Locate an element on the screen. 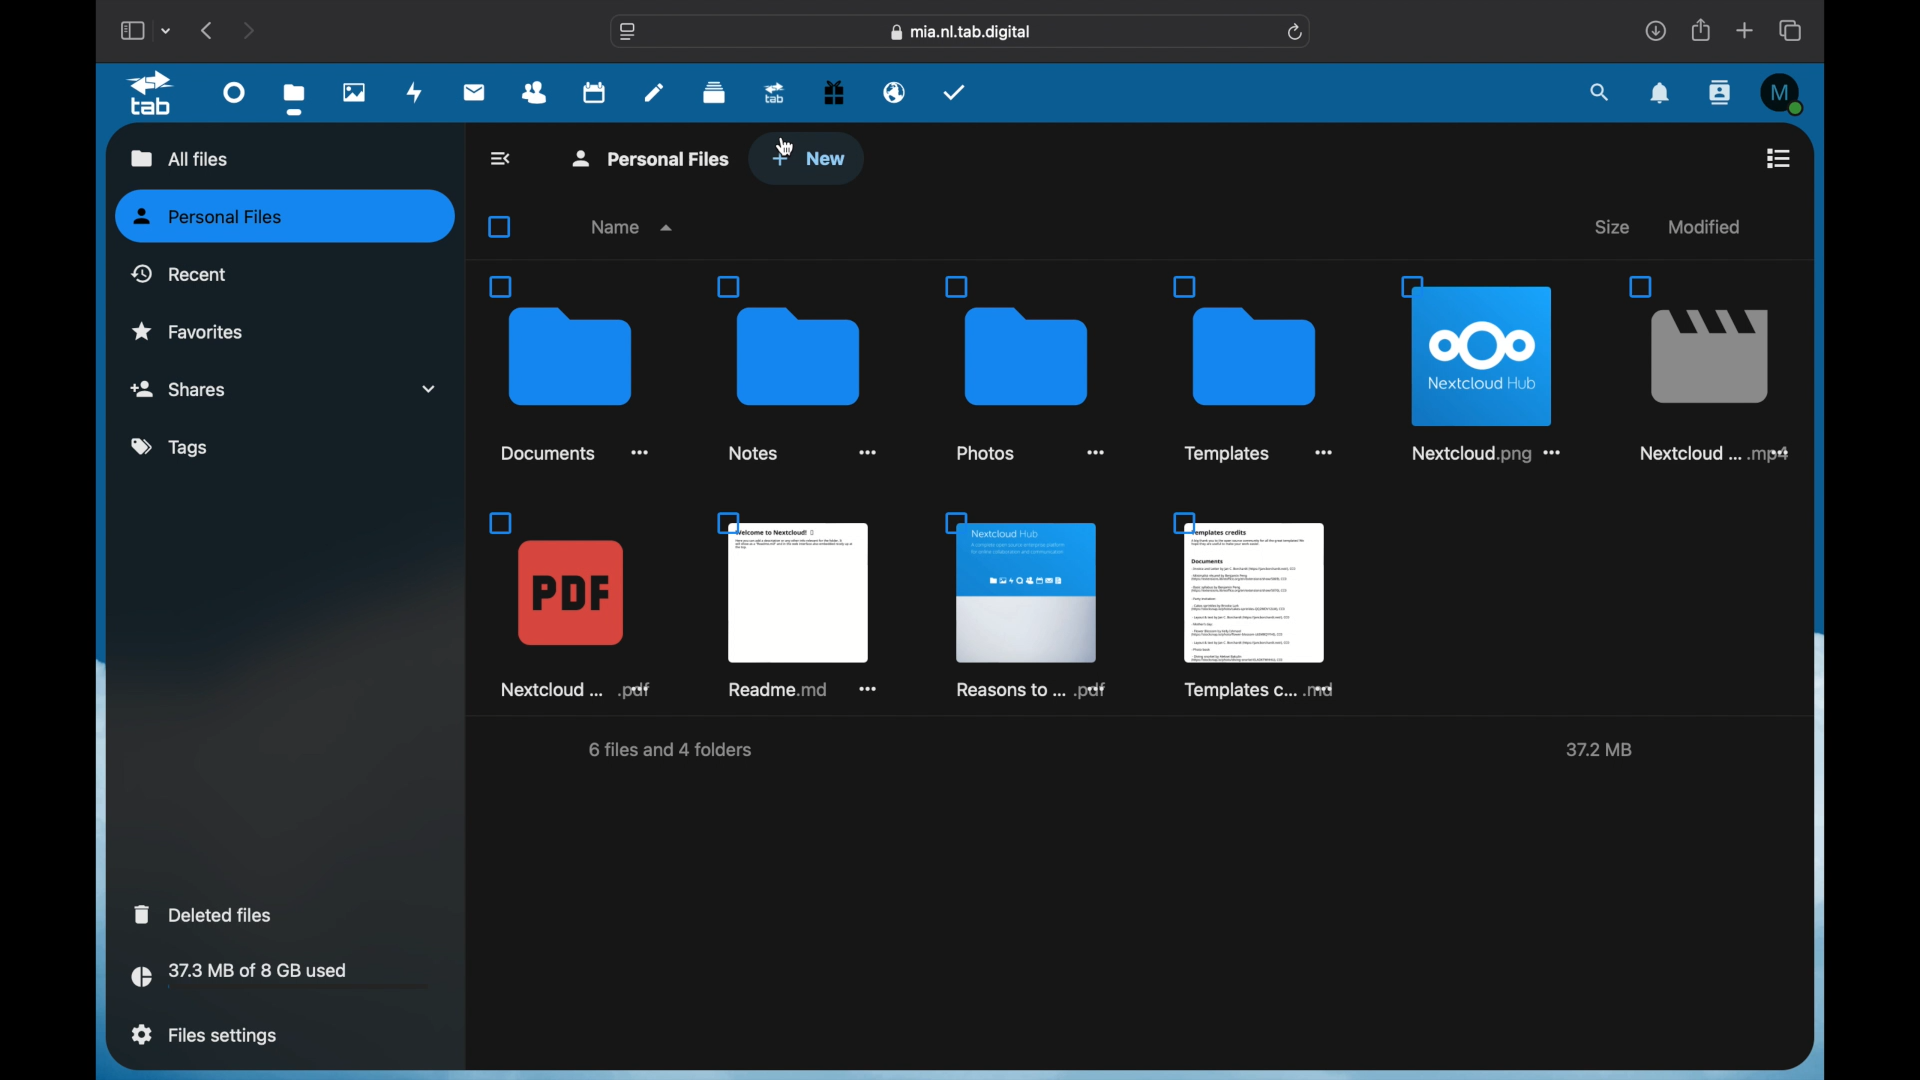 The width and height of the screenshot is (1920, 1080). free trial is located at coordinates (834, 93).